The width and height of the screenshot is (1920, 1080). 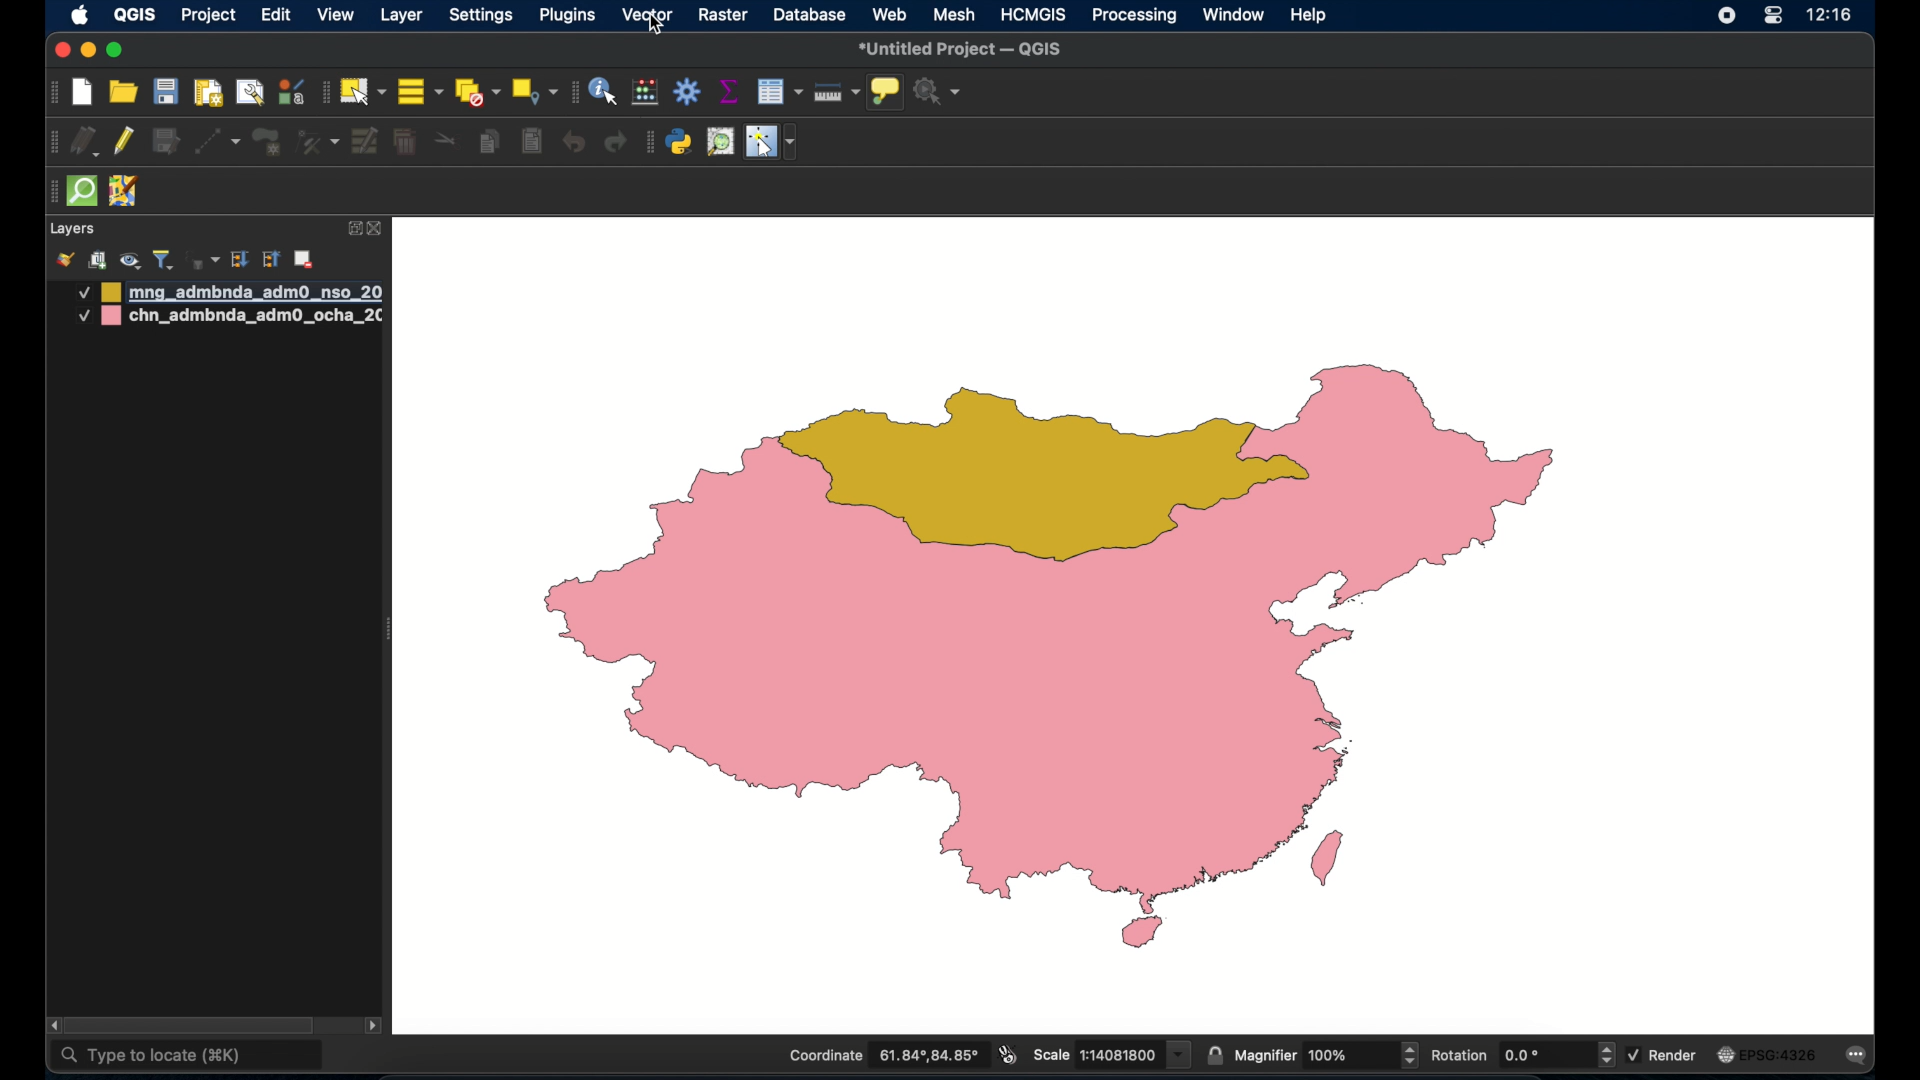 What do you see at coordinates (615, 142) in the screenshot?
I see `redo` at bounding box center [615, 142].